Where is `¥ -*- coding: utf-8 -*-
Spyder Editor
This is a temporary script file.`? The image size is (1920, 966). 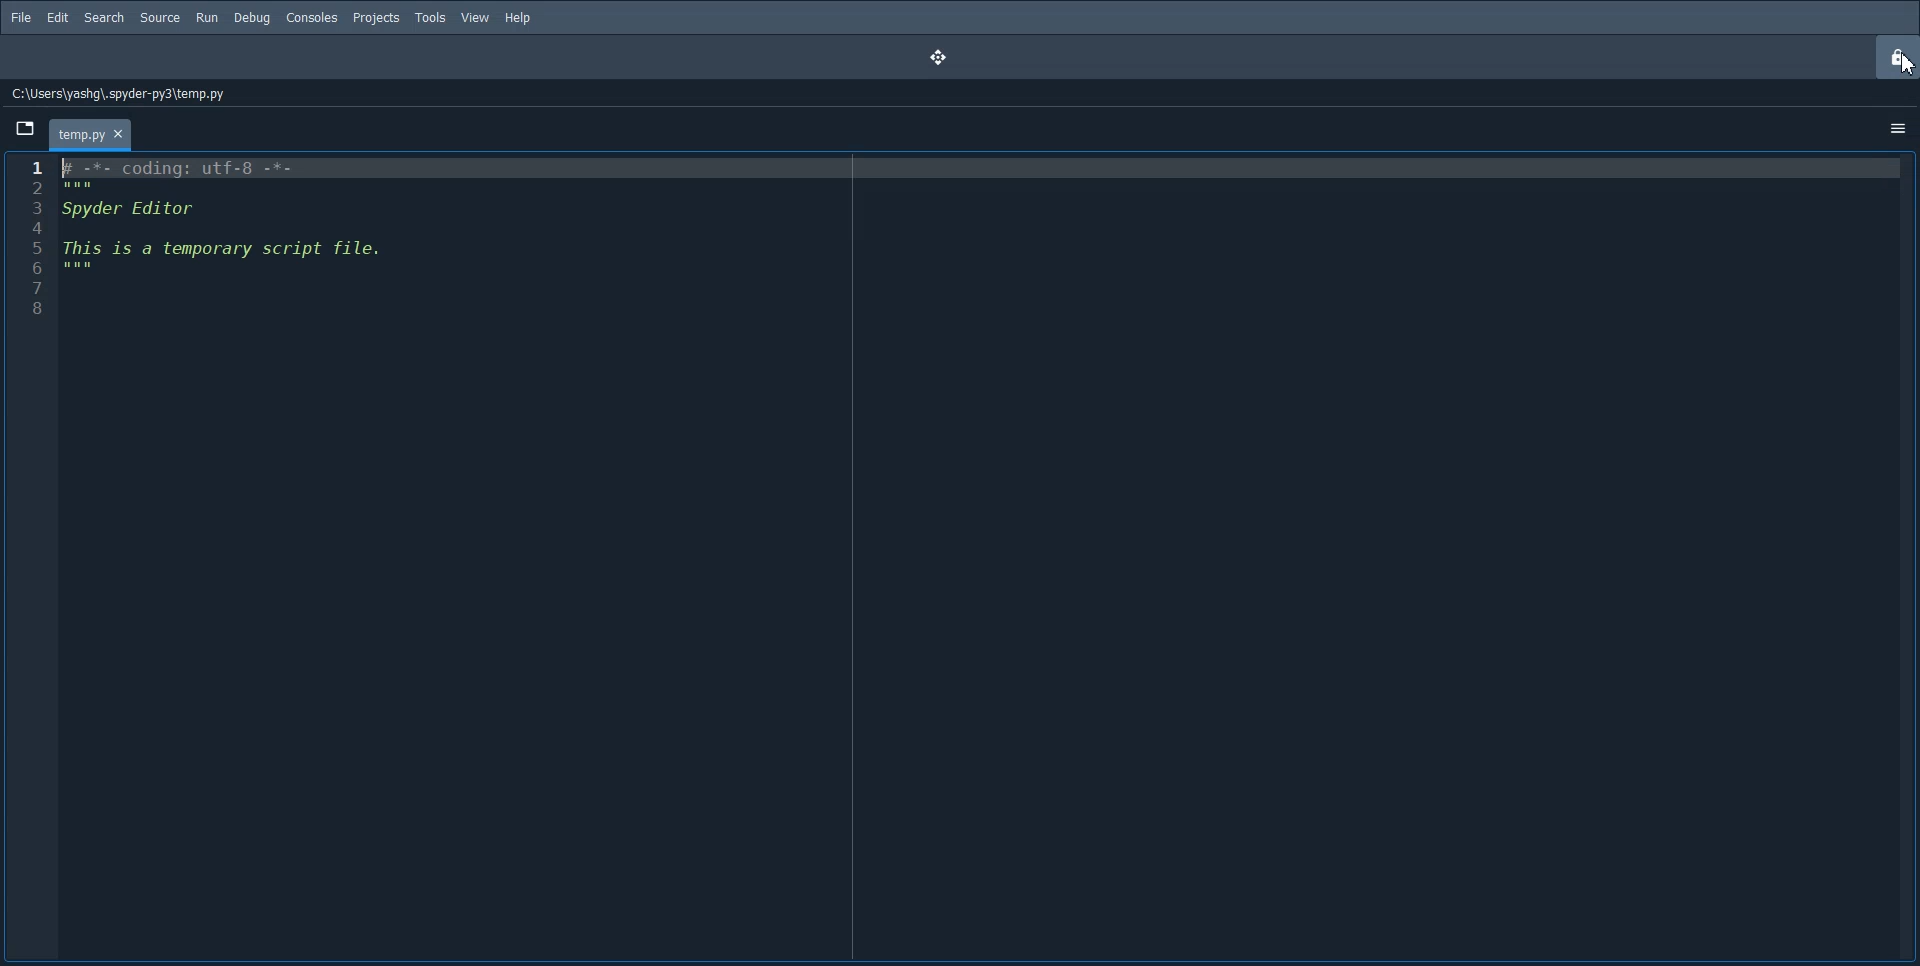
¥ -*- coding: utf-8 -*-
Spyder Editor
This is a temporary script file. is located at coordinates (222, 222).